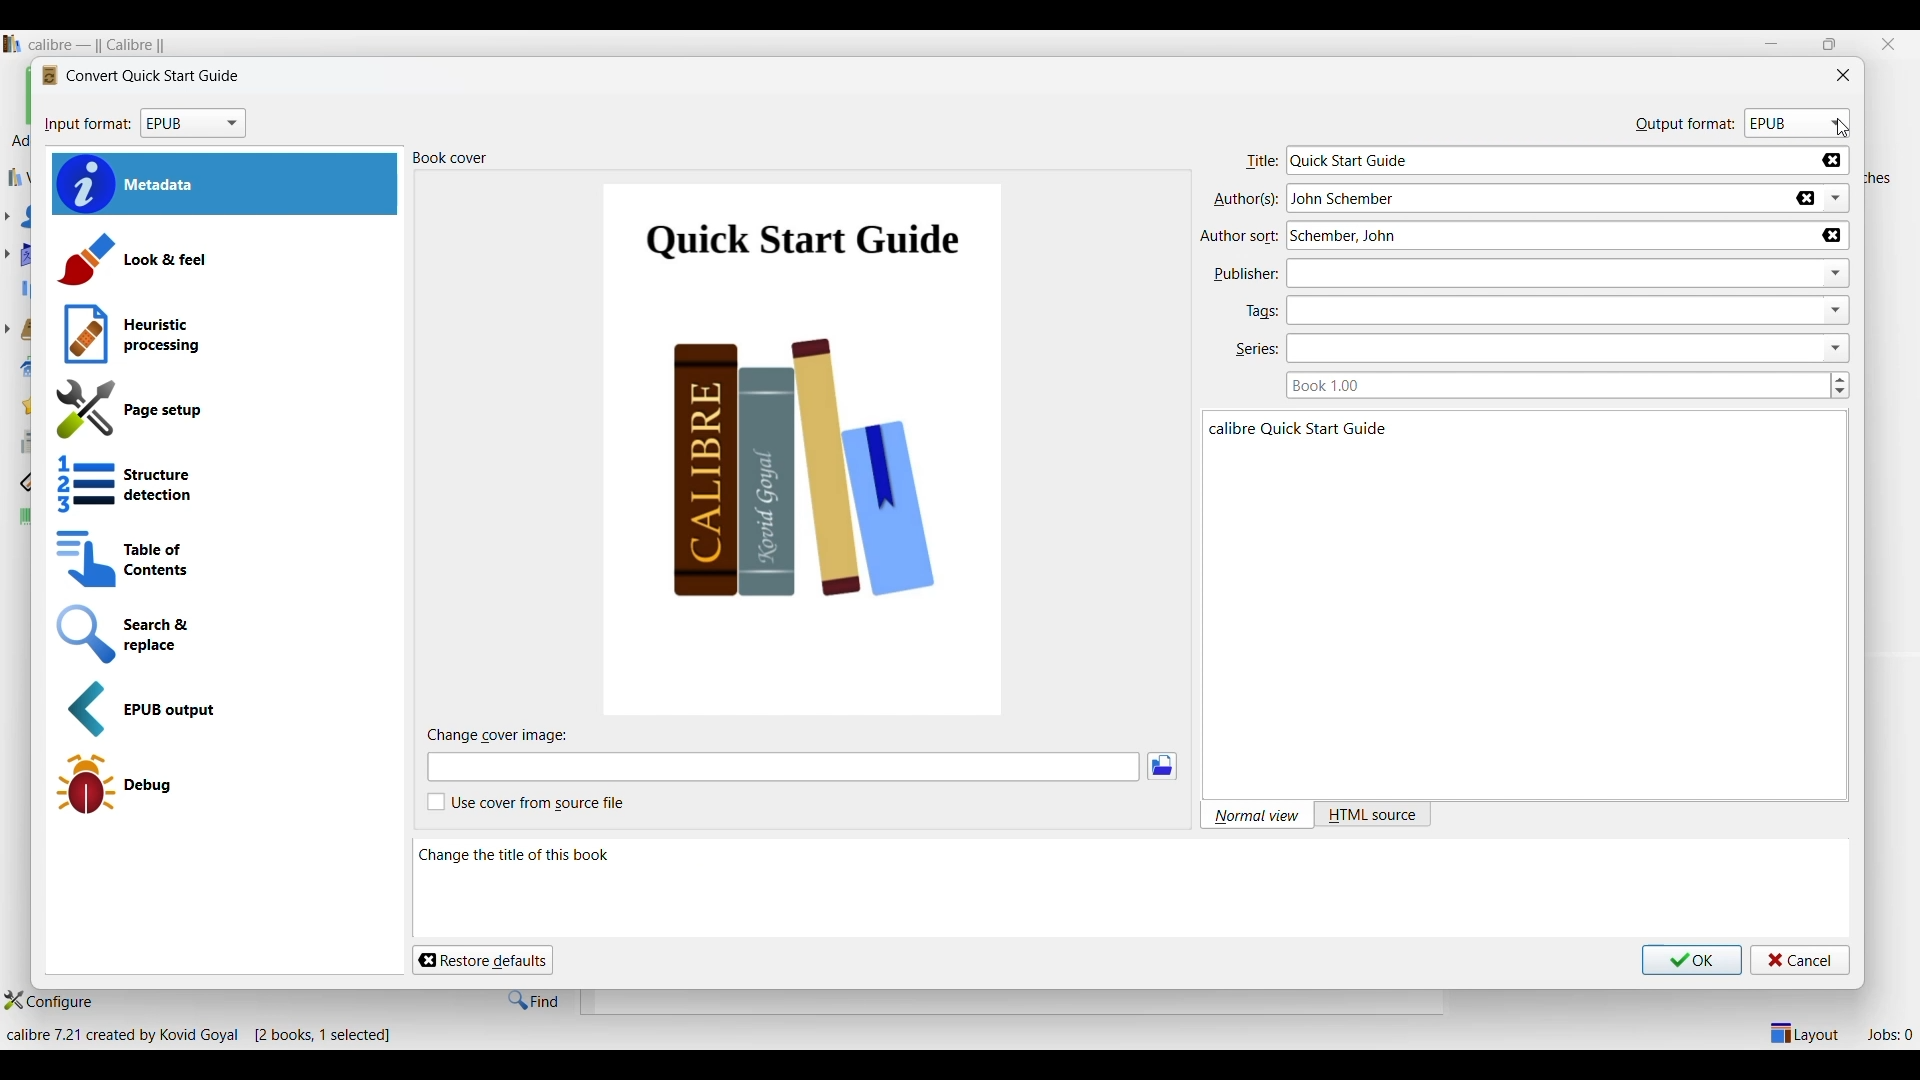  I want to click on List authors, so click(1837, 198).